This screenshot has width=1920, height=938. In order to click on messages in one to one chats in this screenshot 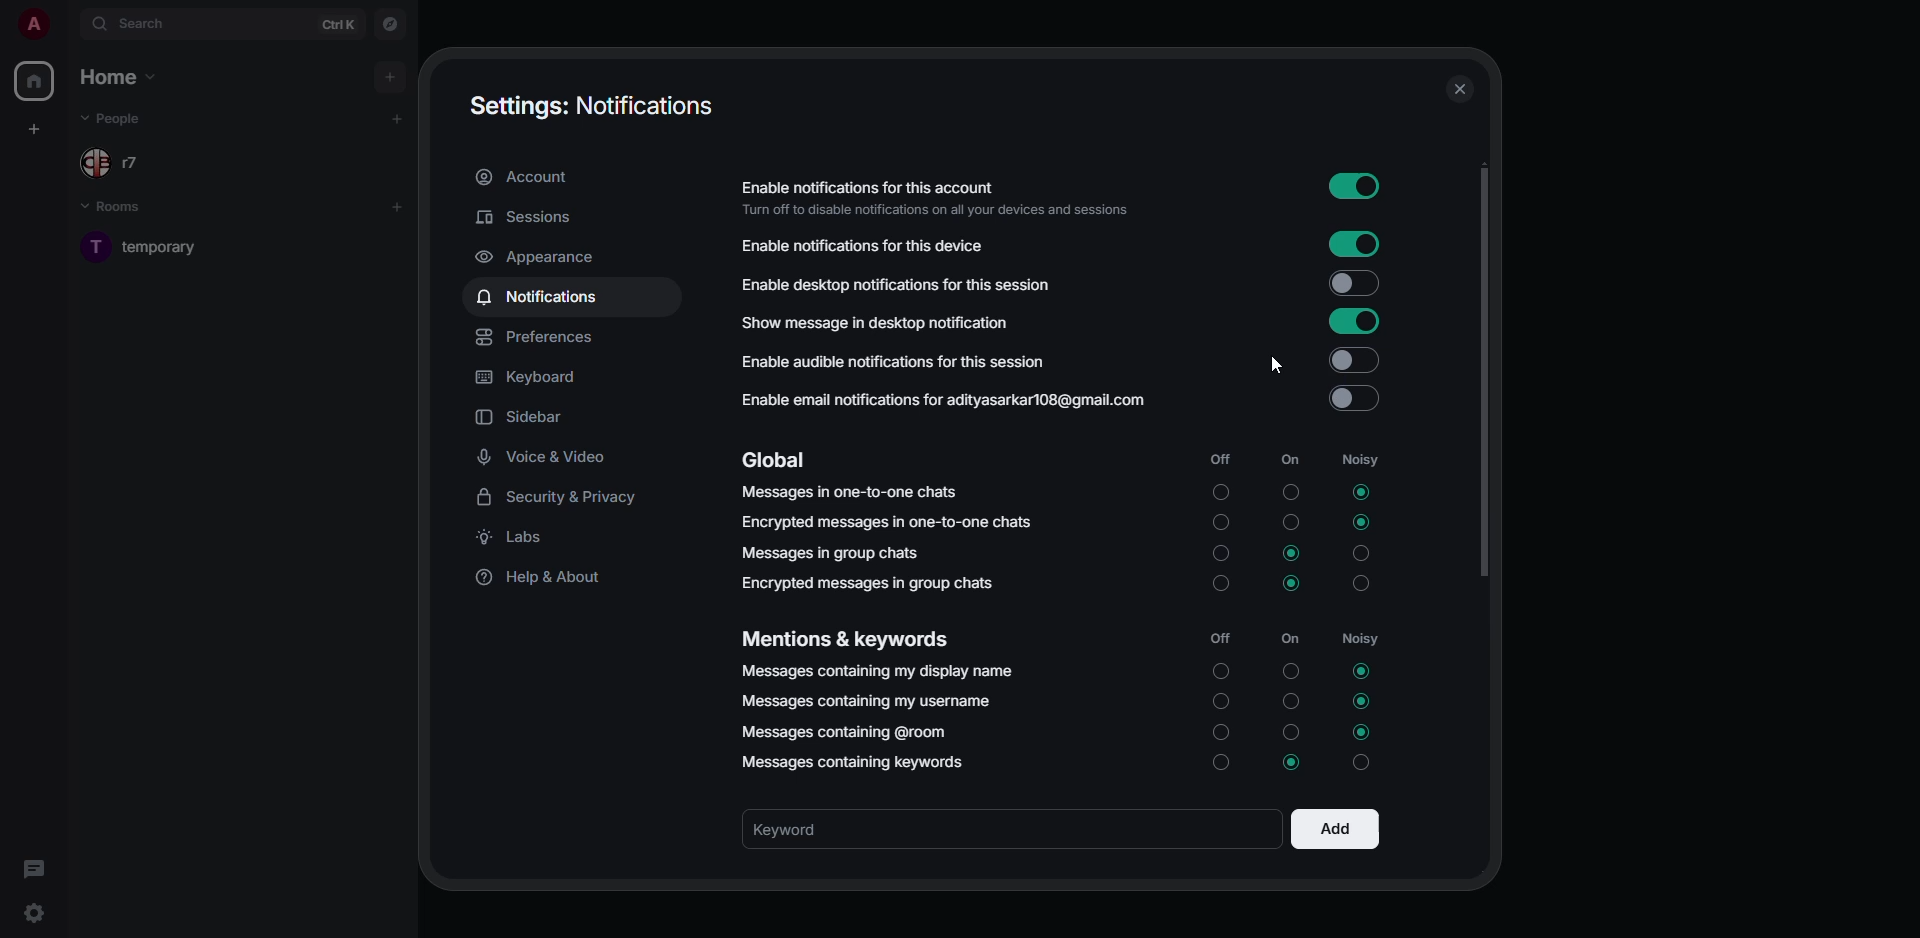, I will do `click(848, 491)`.